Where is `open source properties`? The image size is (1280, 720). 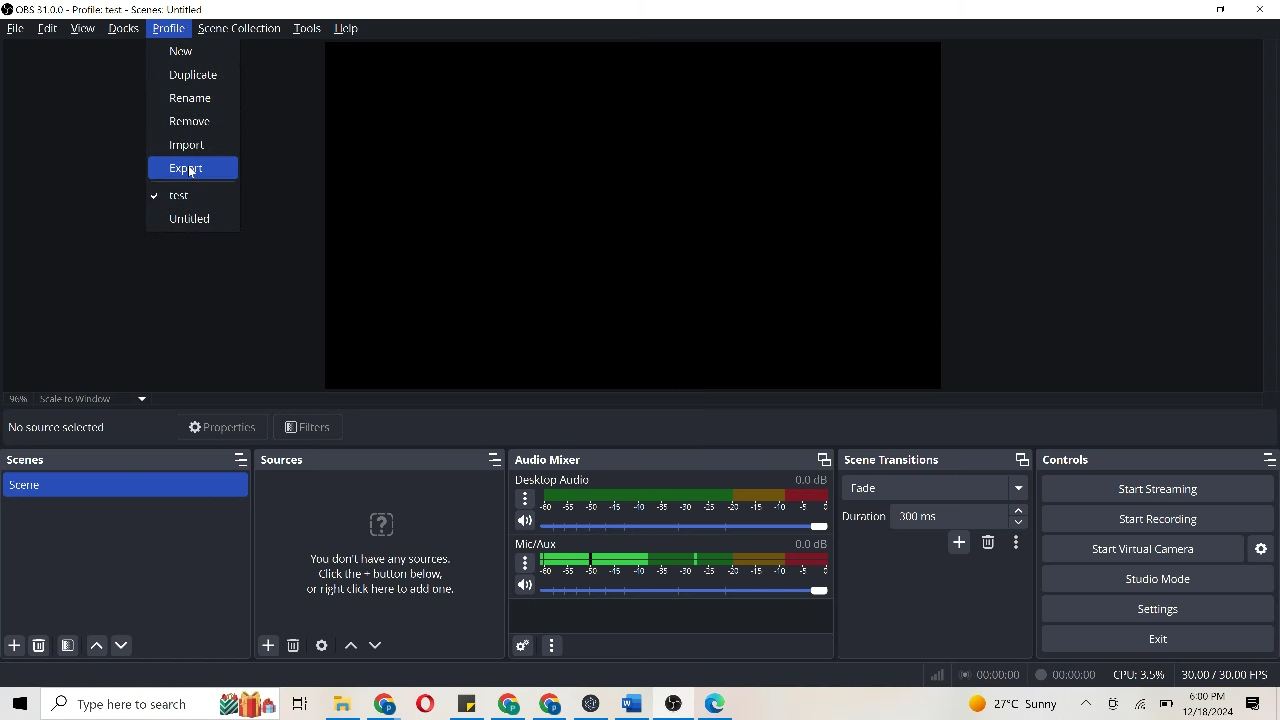 open source properties is located at coordinates (318, 644).